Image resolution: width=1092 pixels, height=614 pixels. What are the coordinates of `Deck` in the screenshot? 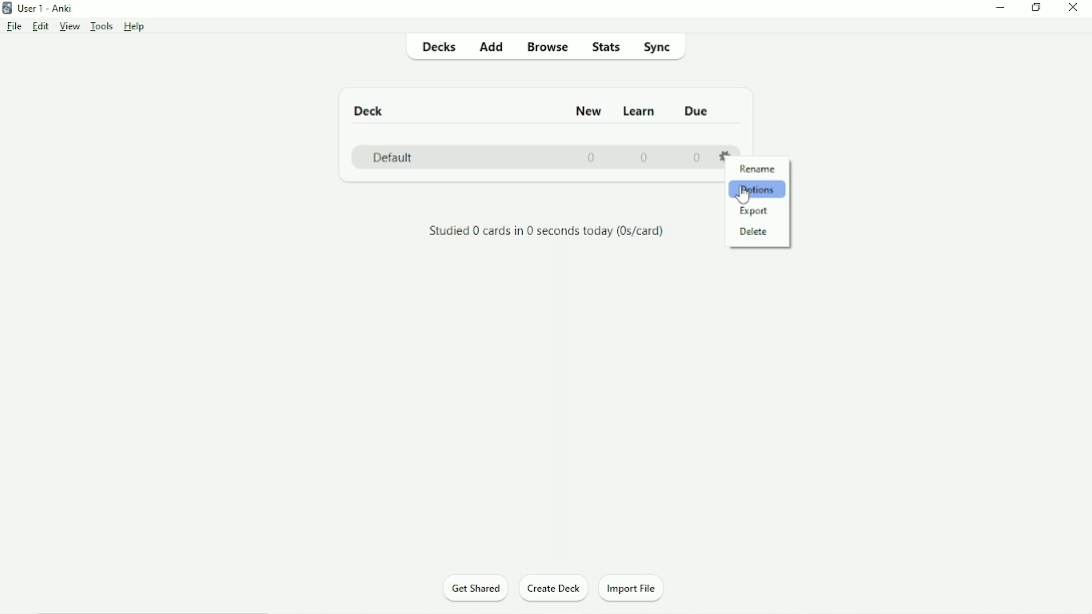 It's located at (371, 111).